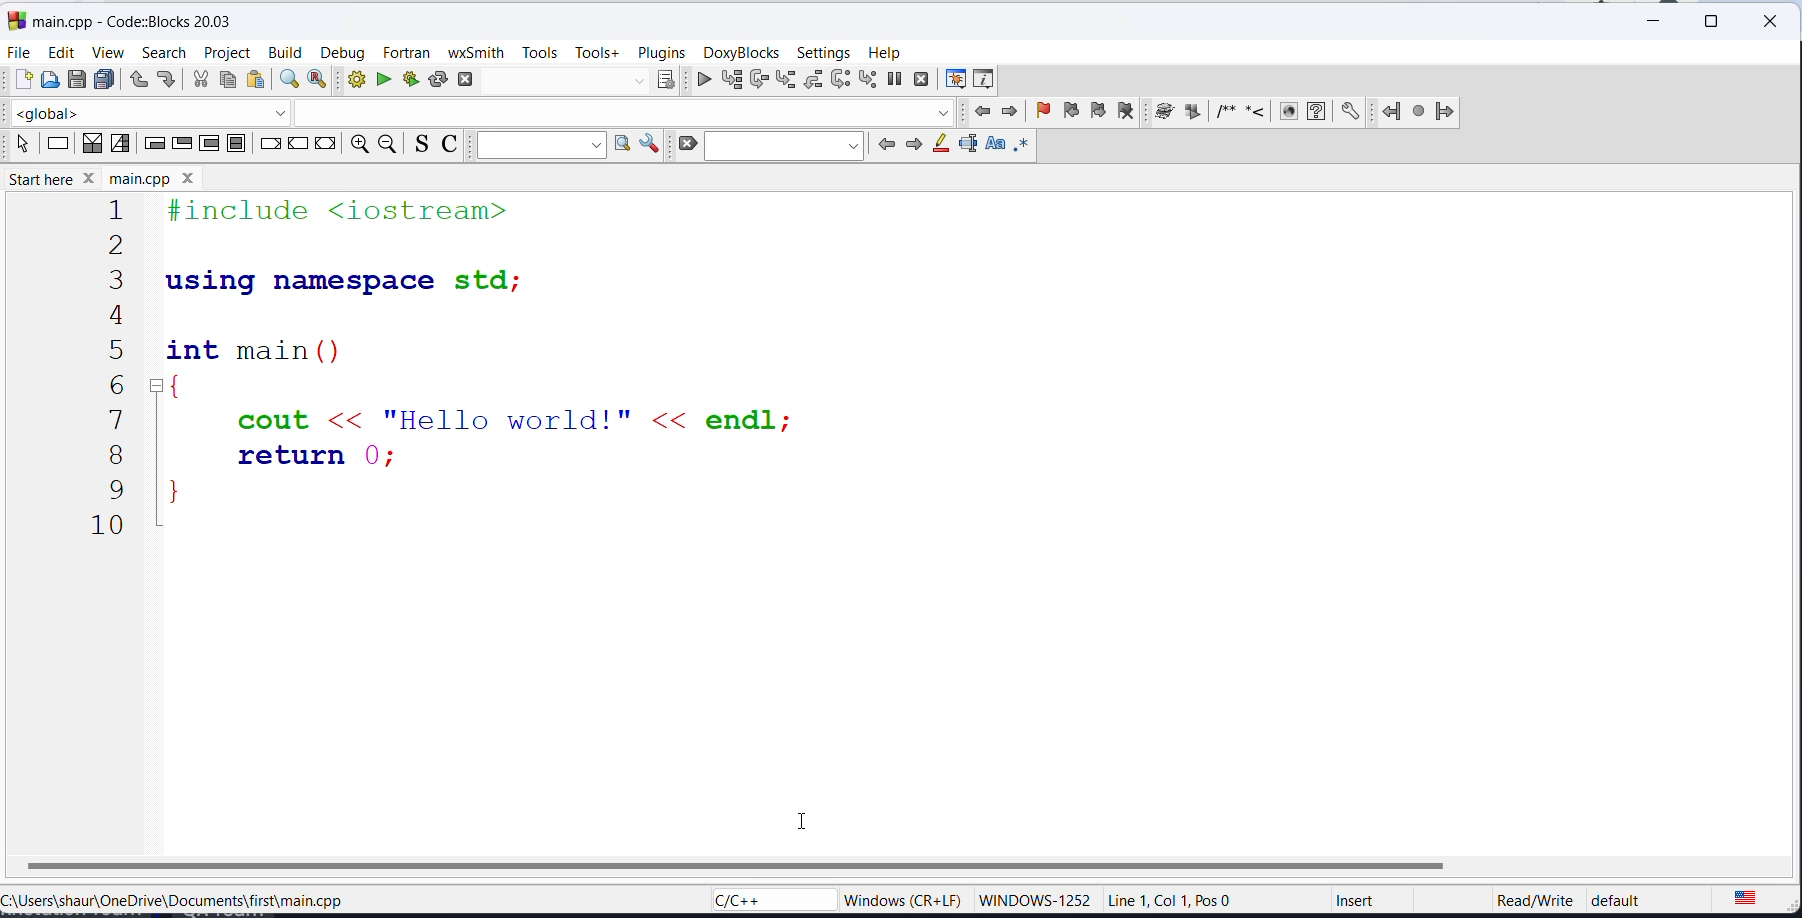  I want to click on UNDO, so click(137, 79).